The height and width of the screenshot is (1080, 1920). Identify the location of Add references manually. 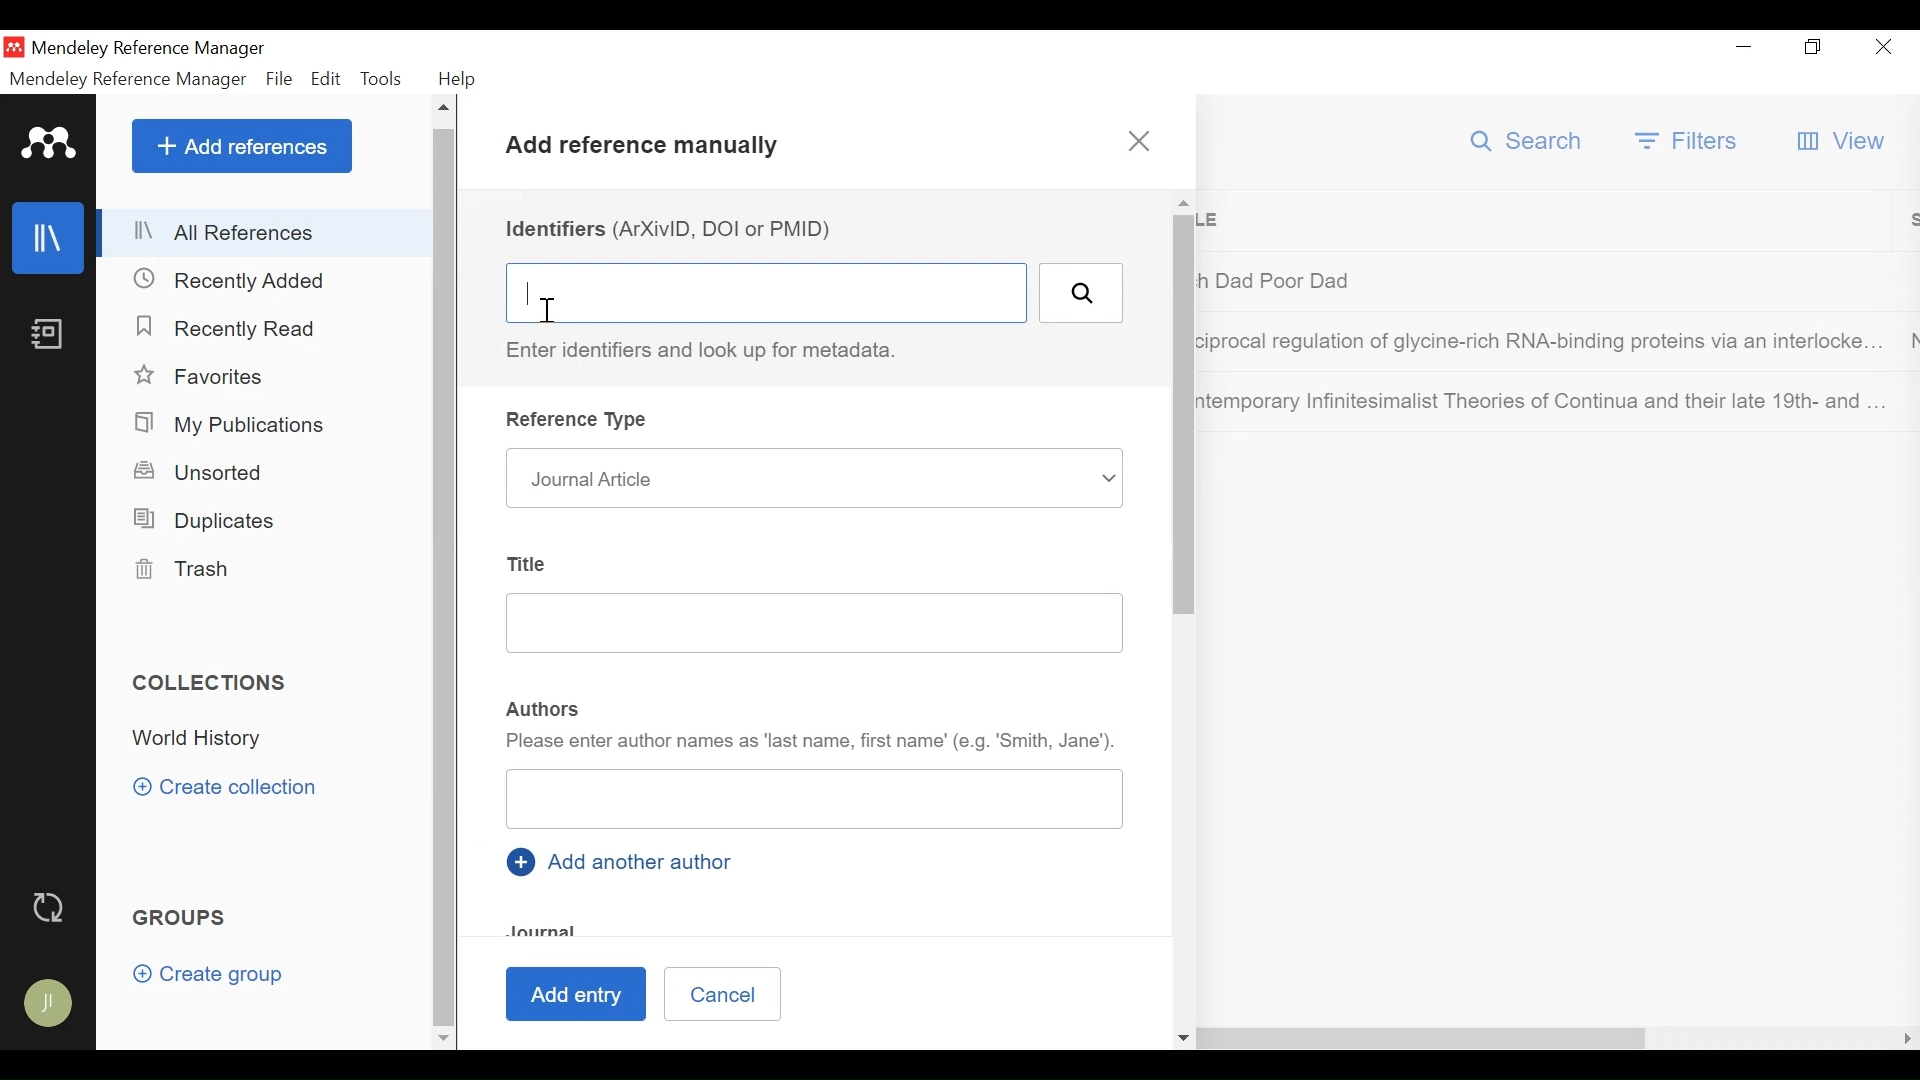
(649, 149).